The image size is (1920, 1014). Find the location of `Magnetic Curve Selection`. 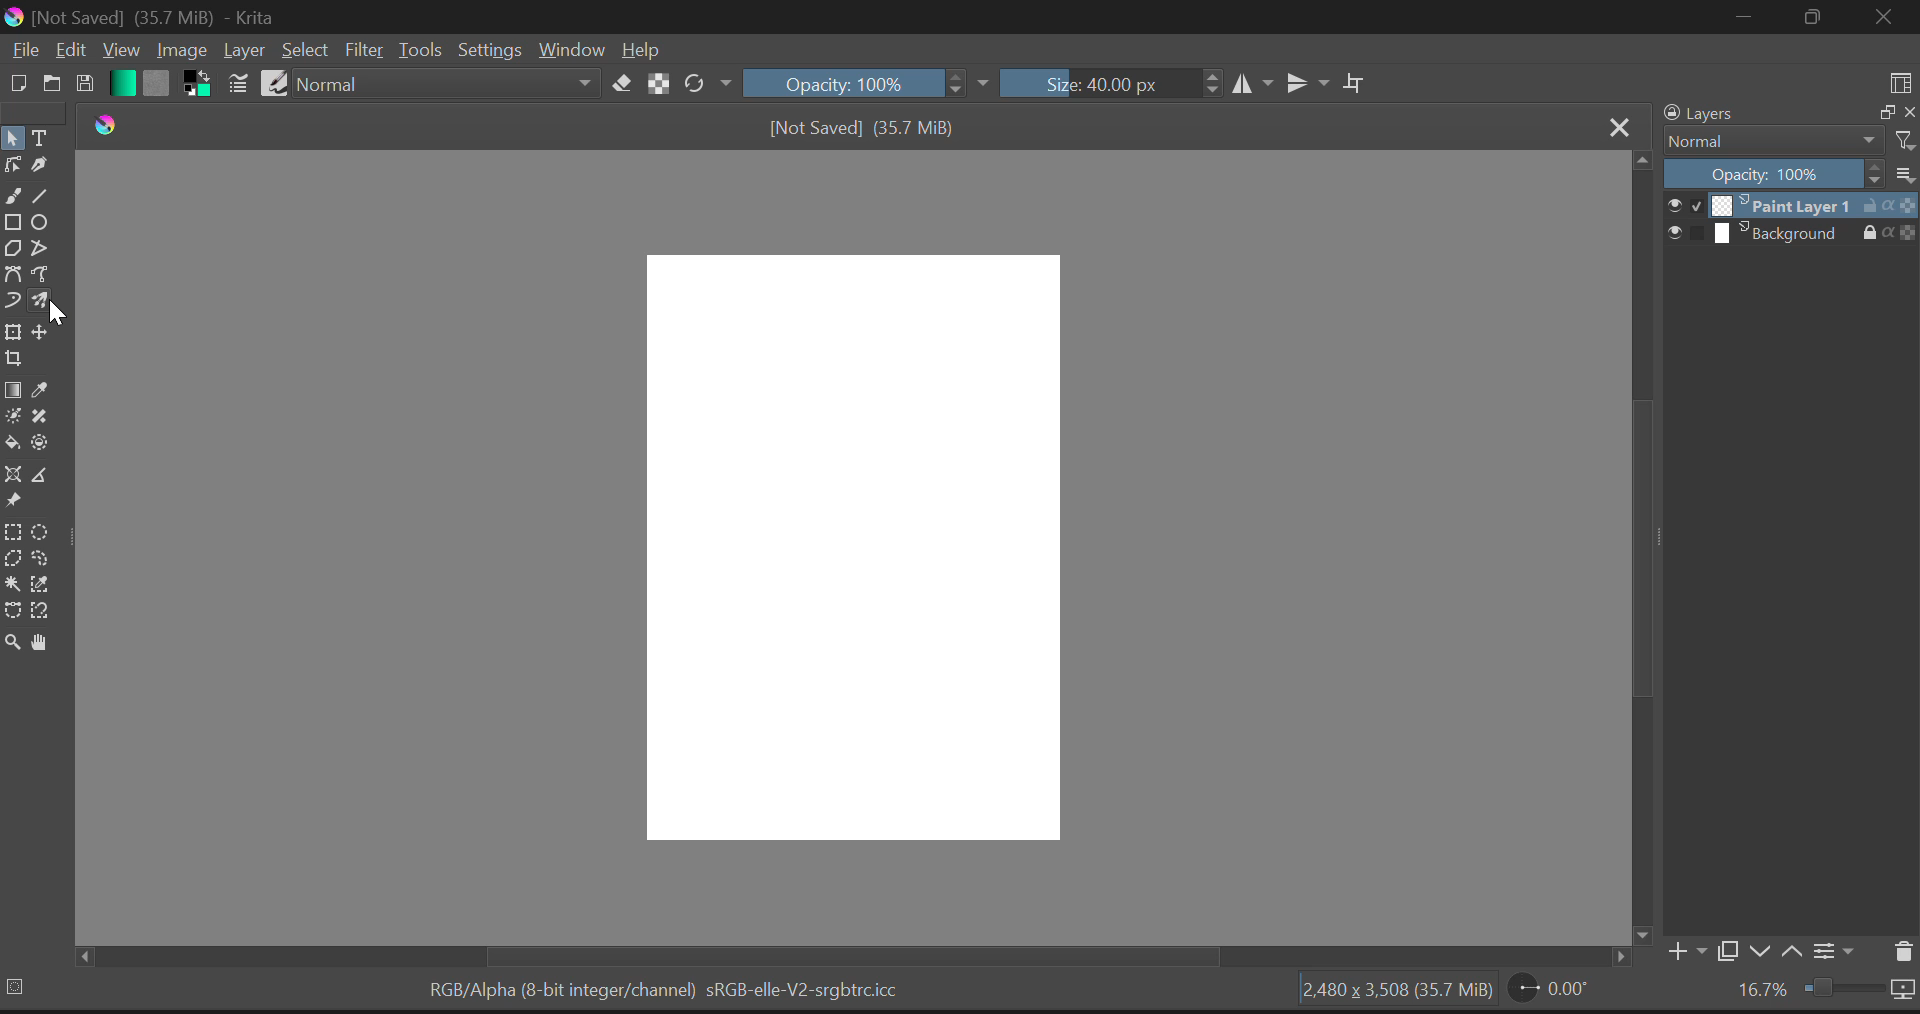

Magnetic Curve Selection is located at coordinates (41, 611).